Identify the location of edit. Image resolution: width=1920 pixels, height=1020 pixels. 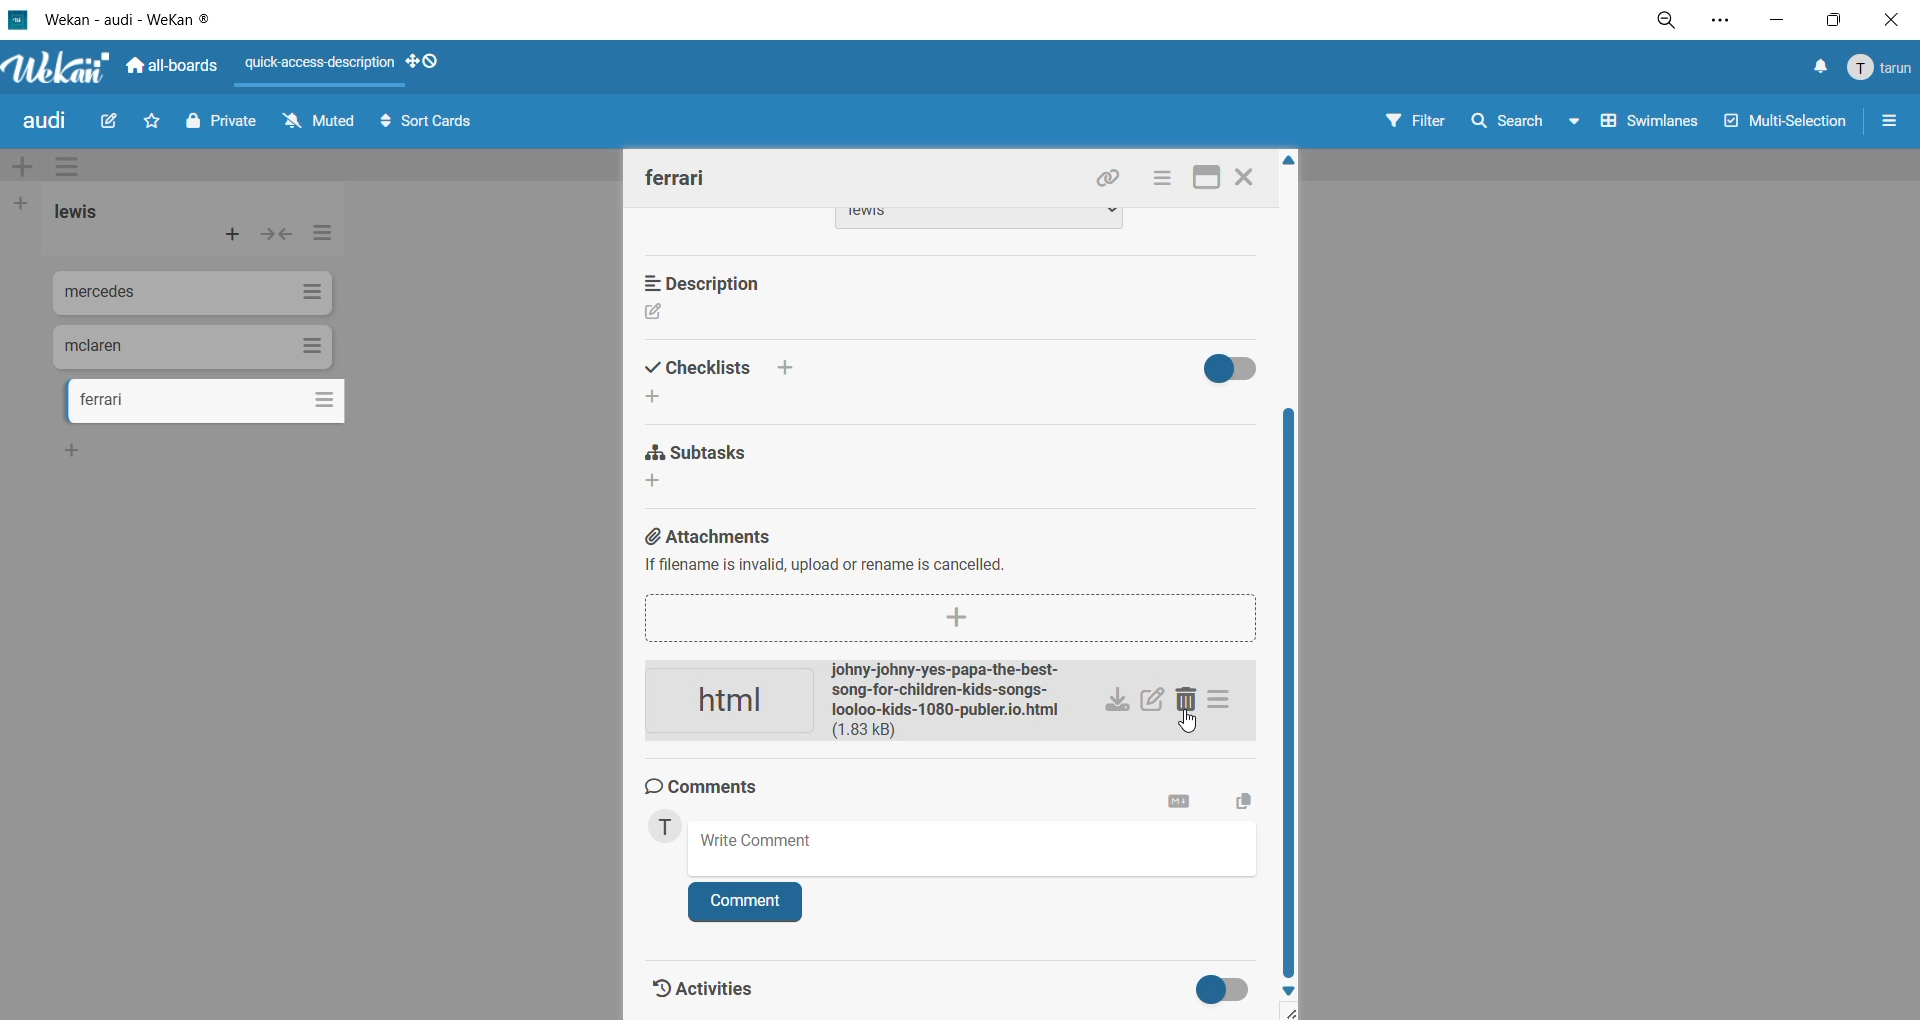
(1153, 702).